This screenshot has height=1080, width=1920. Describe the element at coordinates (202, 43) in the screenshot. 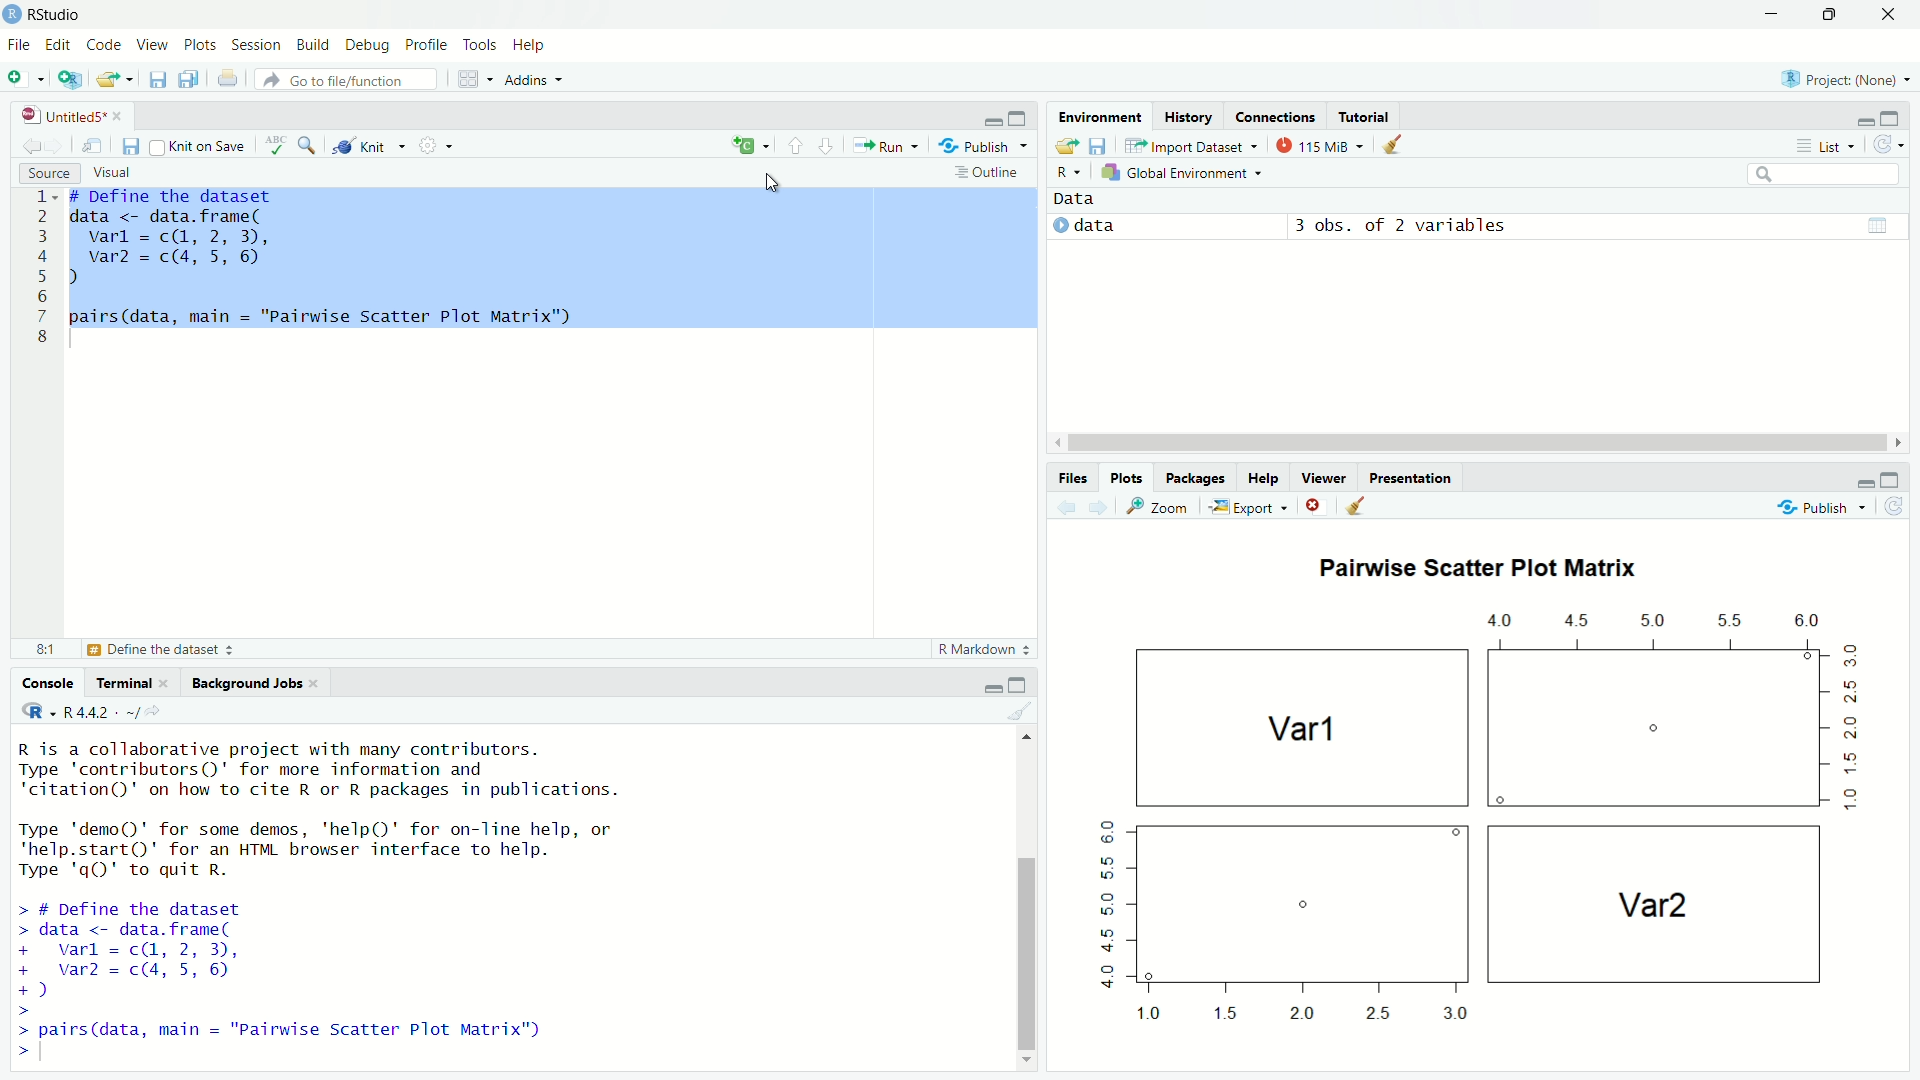

I see `Plots` at that location.